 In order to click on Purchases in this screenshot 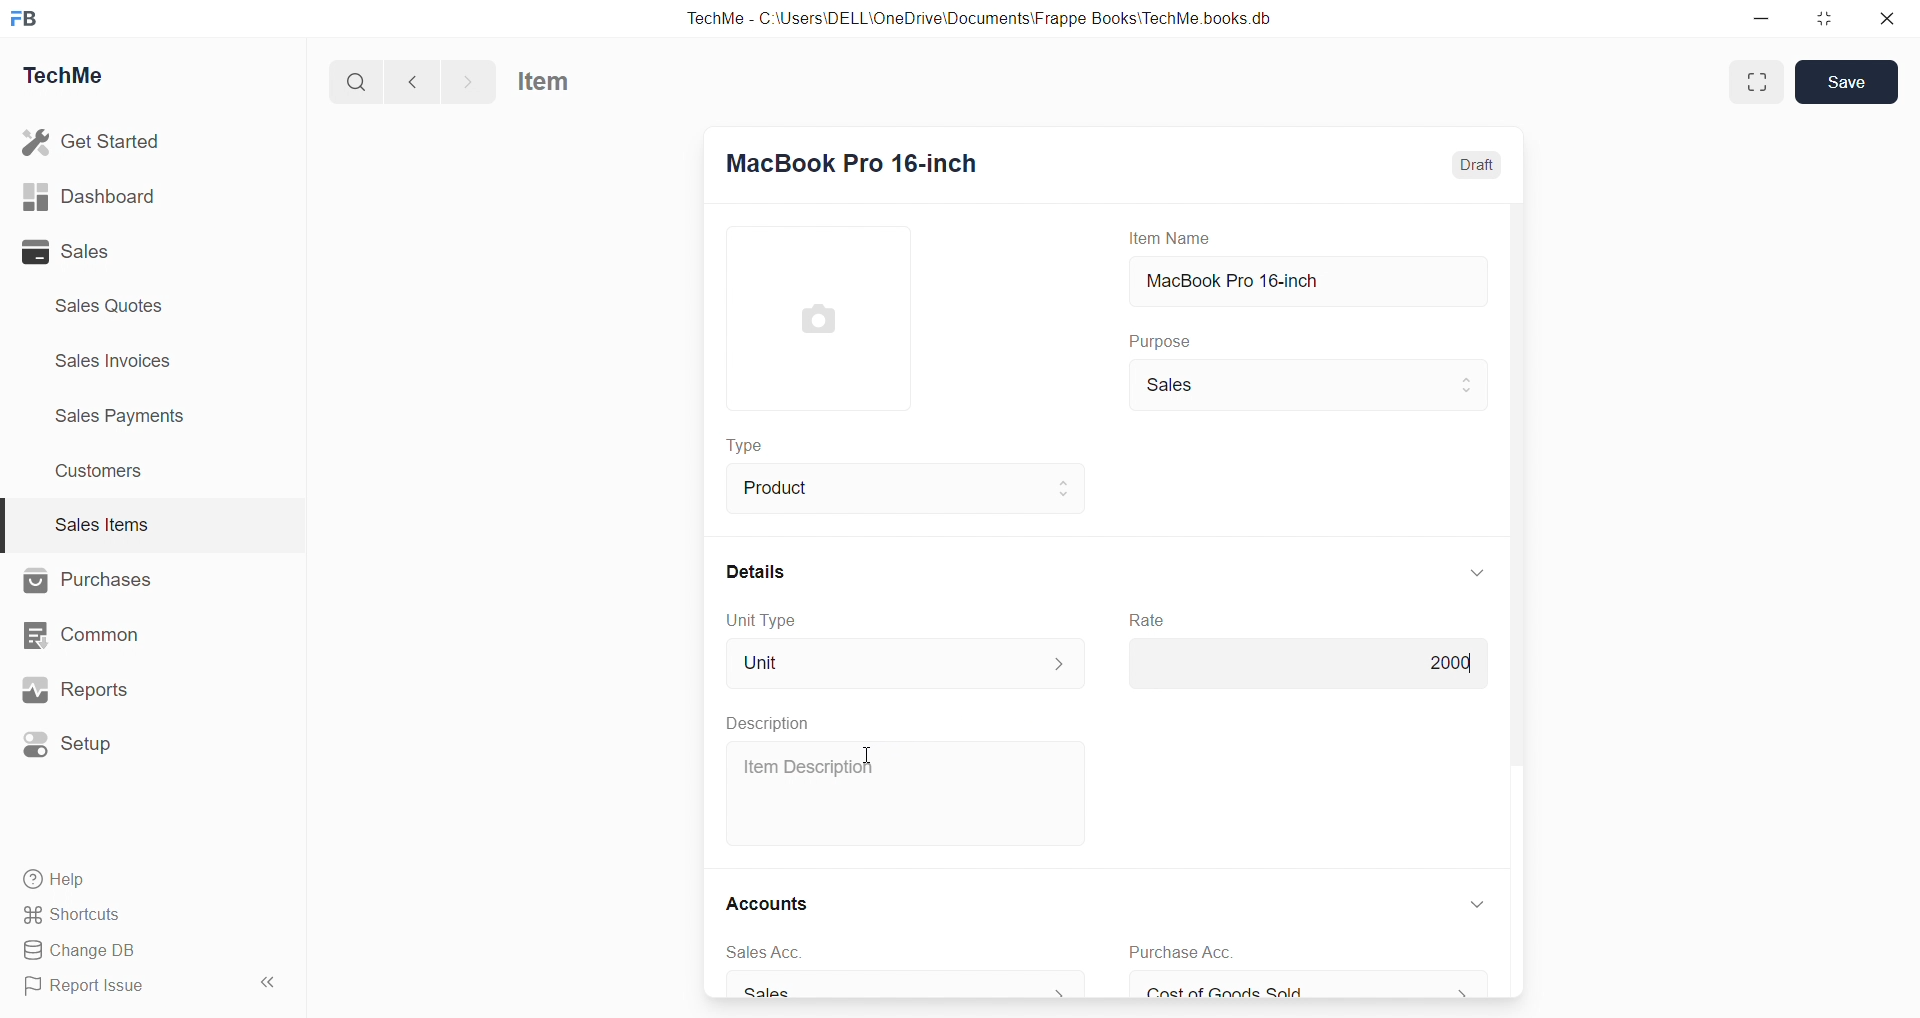, I will do `click(89, 581)`.